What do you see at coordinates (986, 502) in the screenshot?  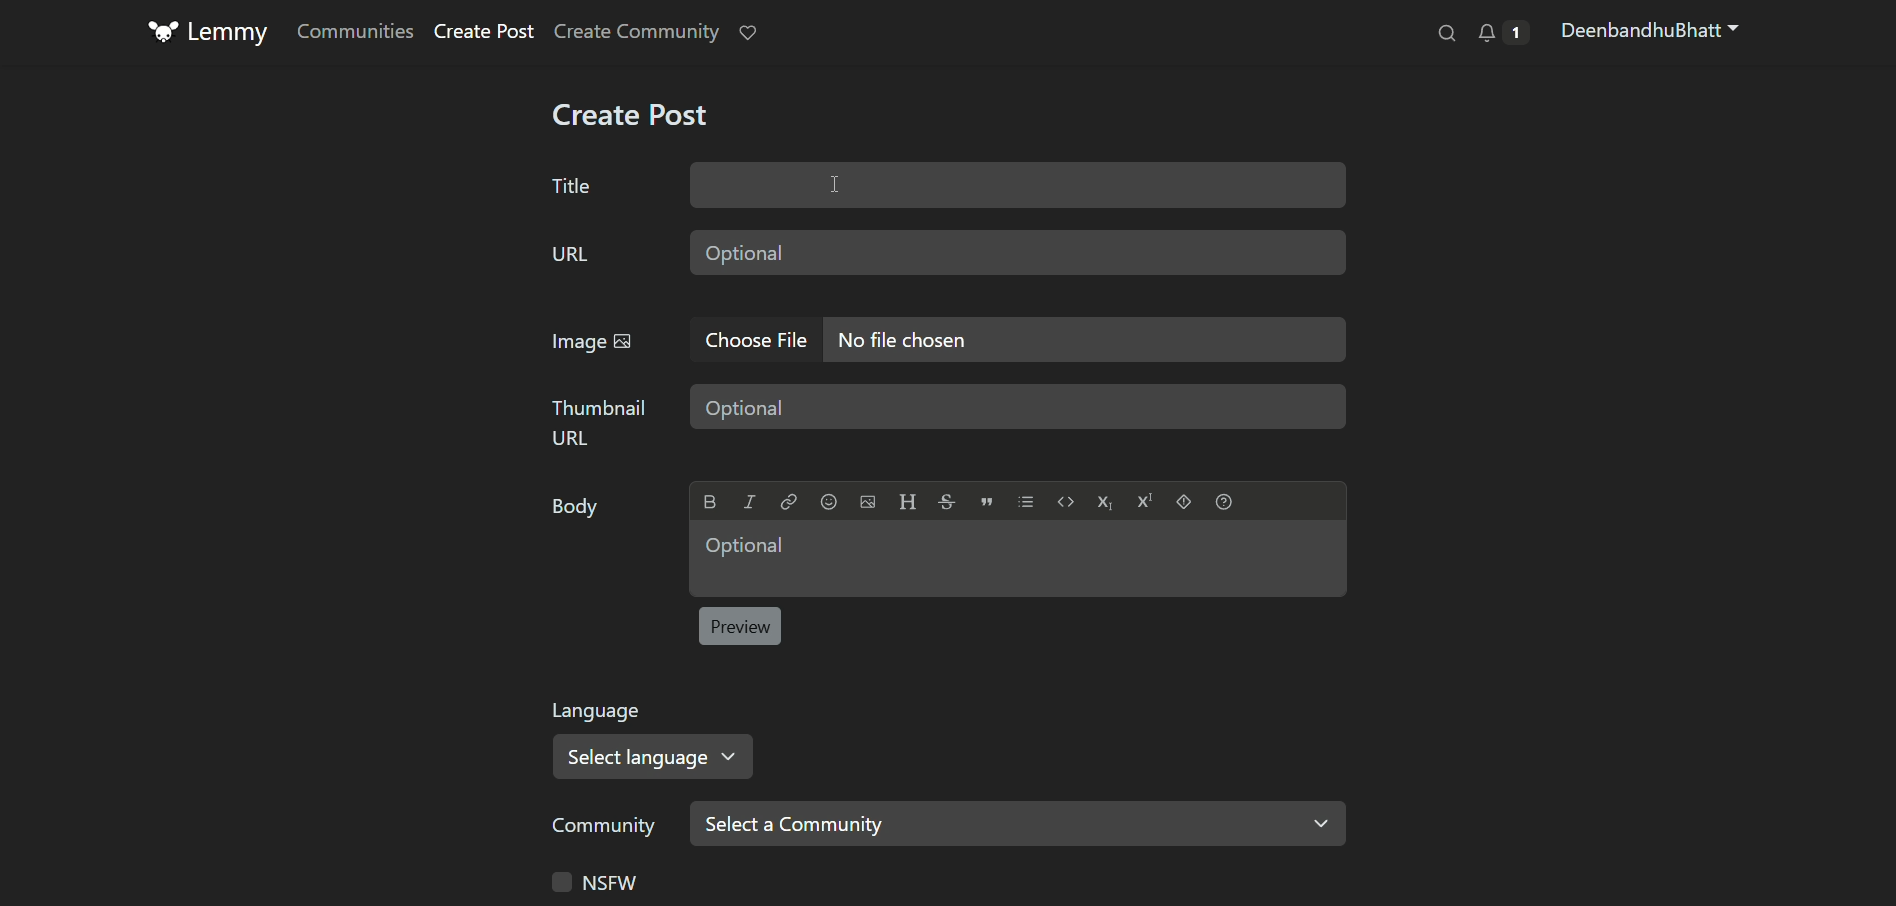 I see `Quote` at bounding box center [986, 502].